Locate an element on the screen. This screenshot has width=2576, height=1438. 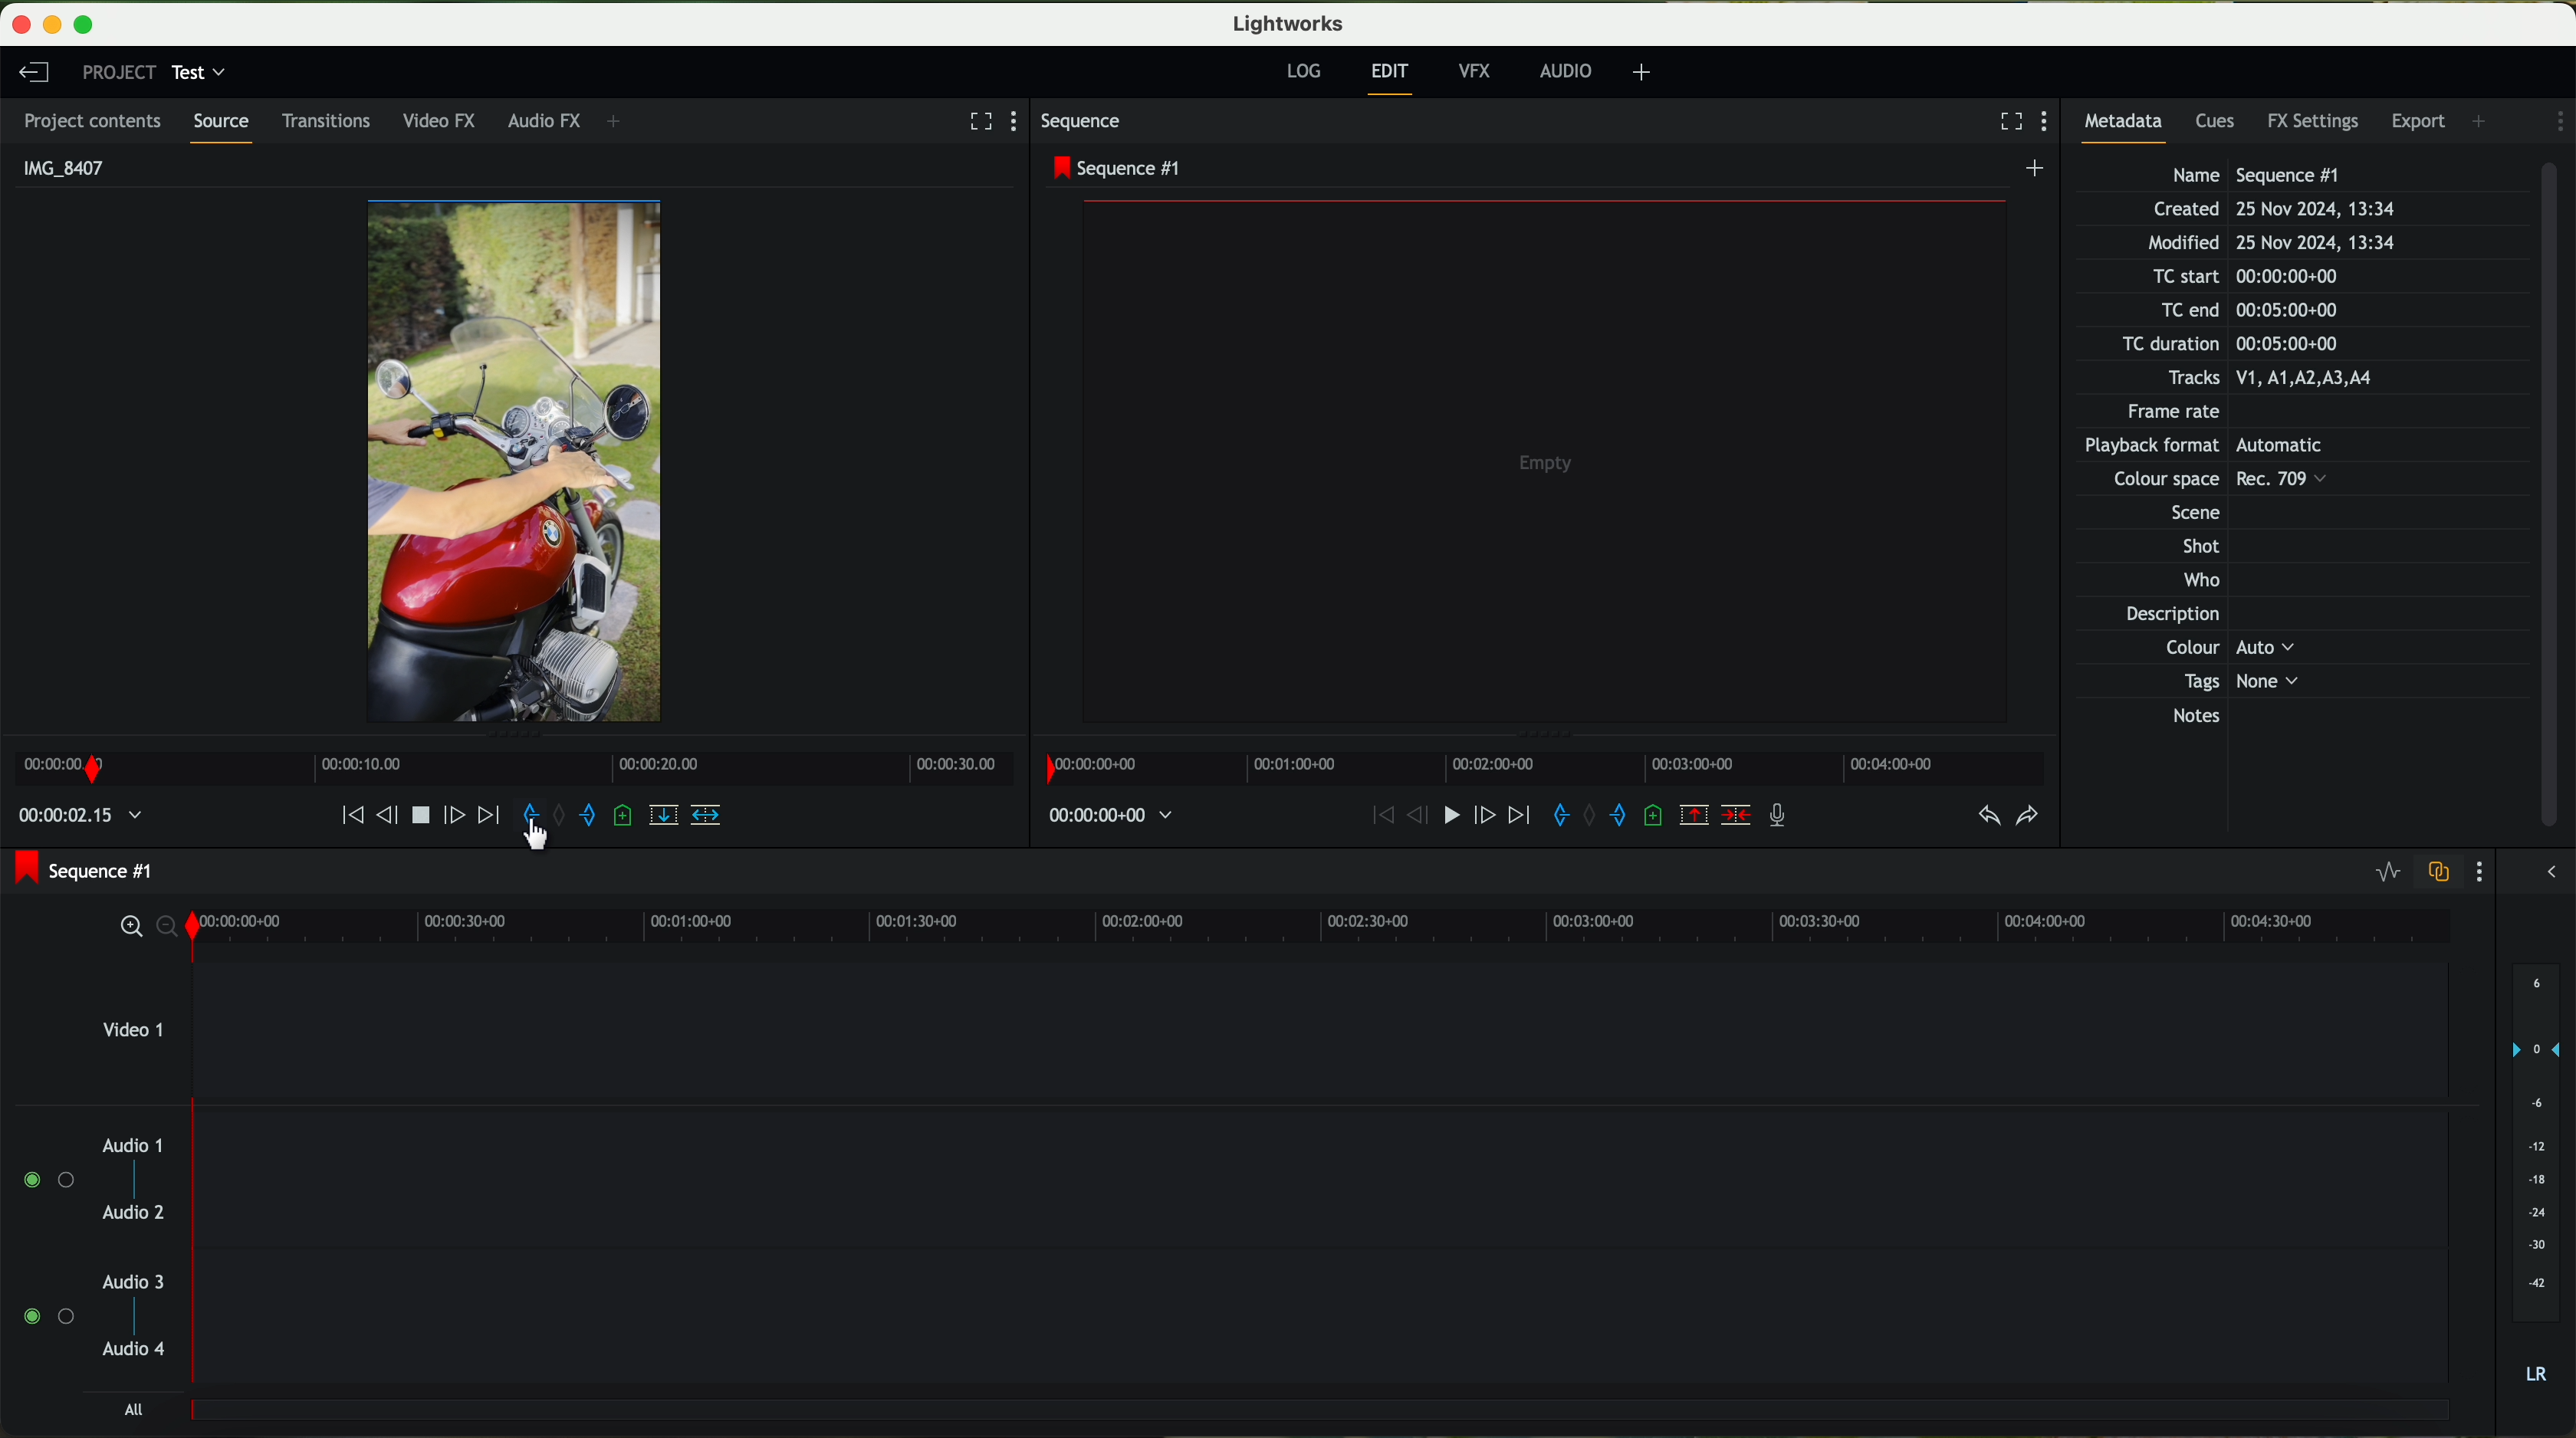
add an out mark is located at coordinates (587, 821).